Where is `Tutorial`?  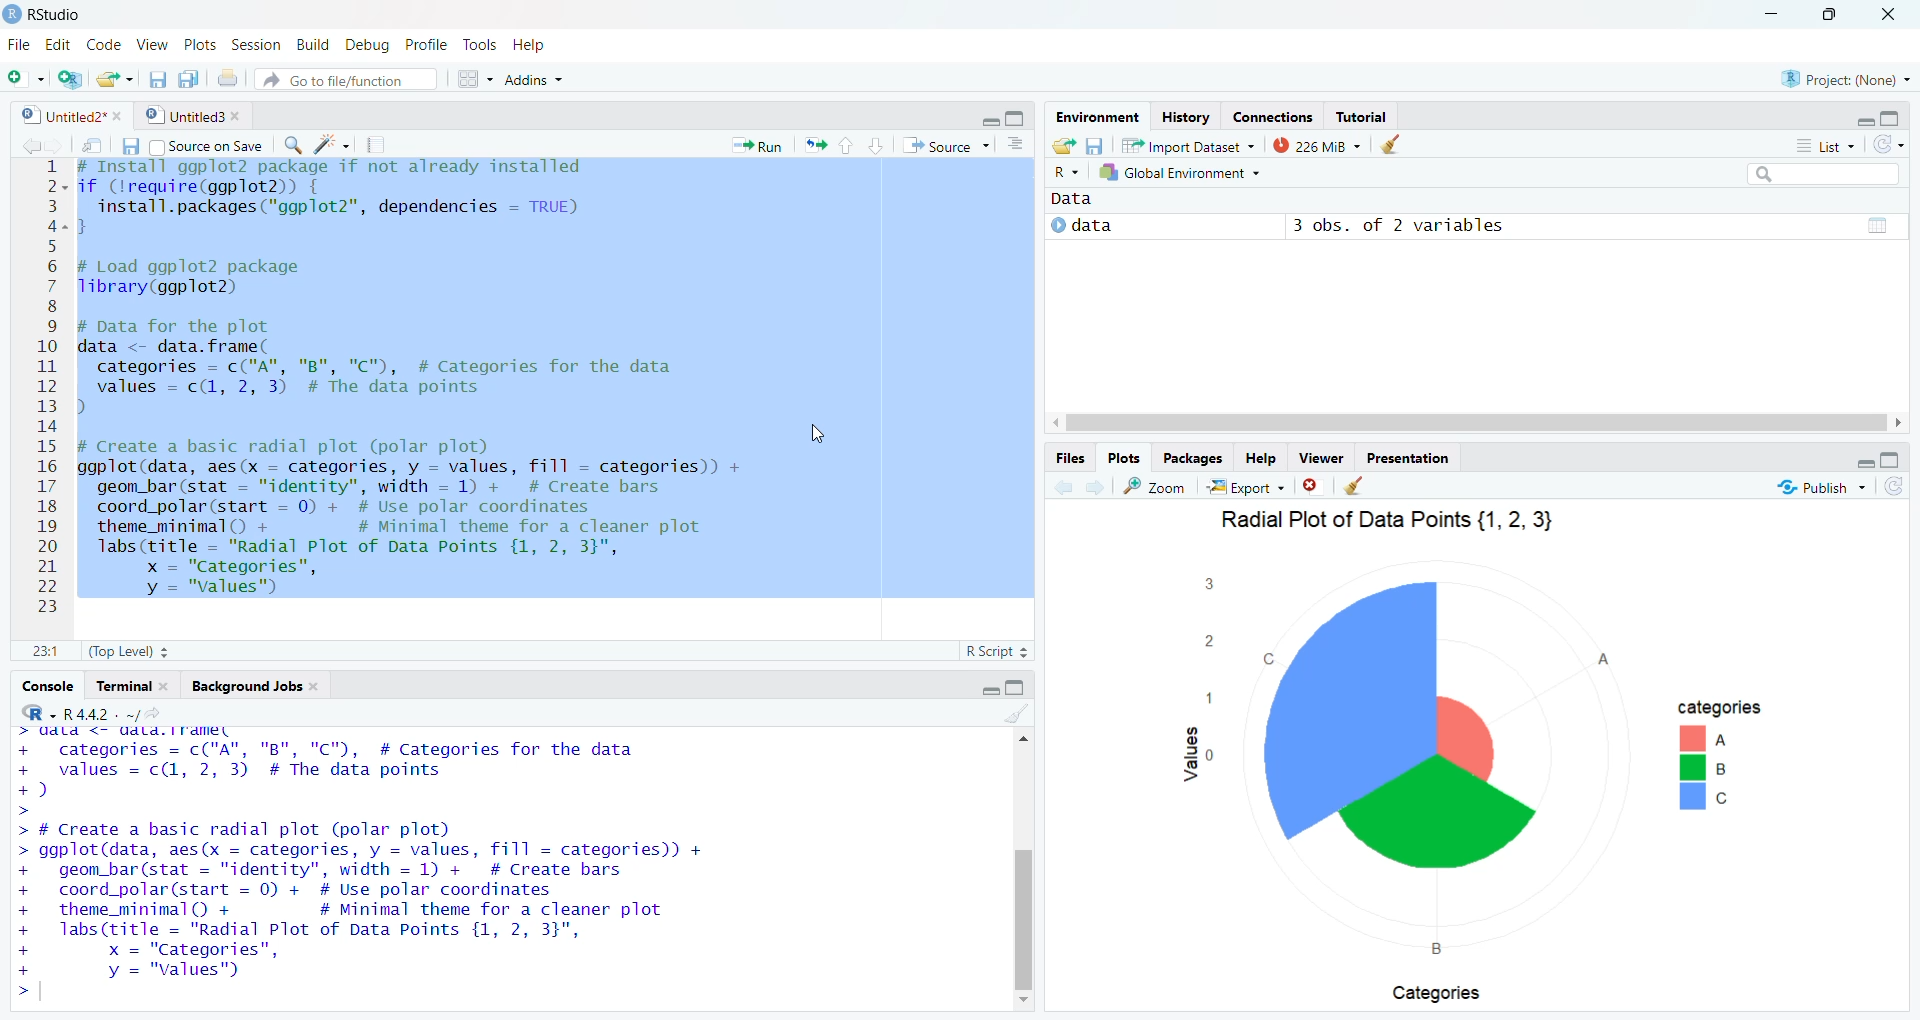
Tutorial is located at coordinates (1368, 117).